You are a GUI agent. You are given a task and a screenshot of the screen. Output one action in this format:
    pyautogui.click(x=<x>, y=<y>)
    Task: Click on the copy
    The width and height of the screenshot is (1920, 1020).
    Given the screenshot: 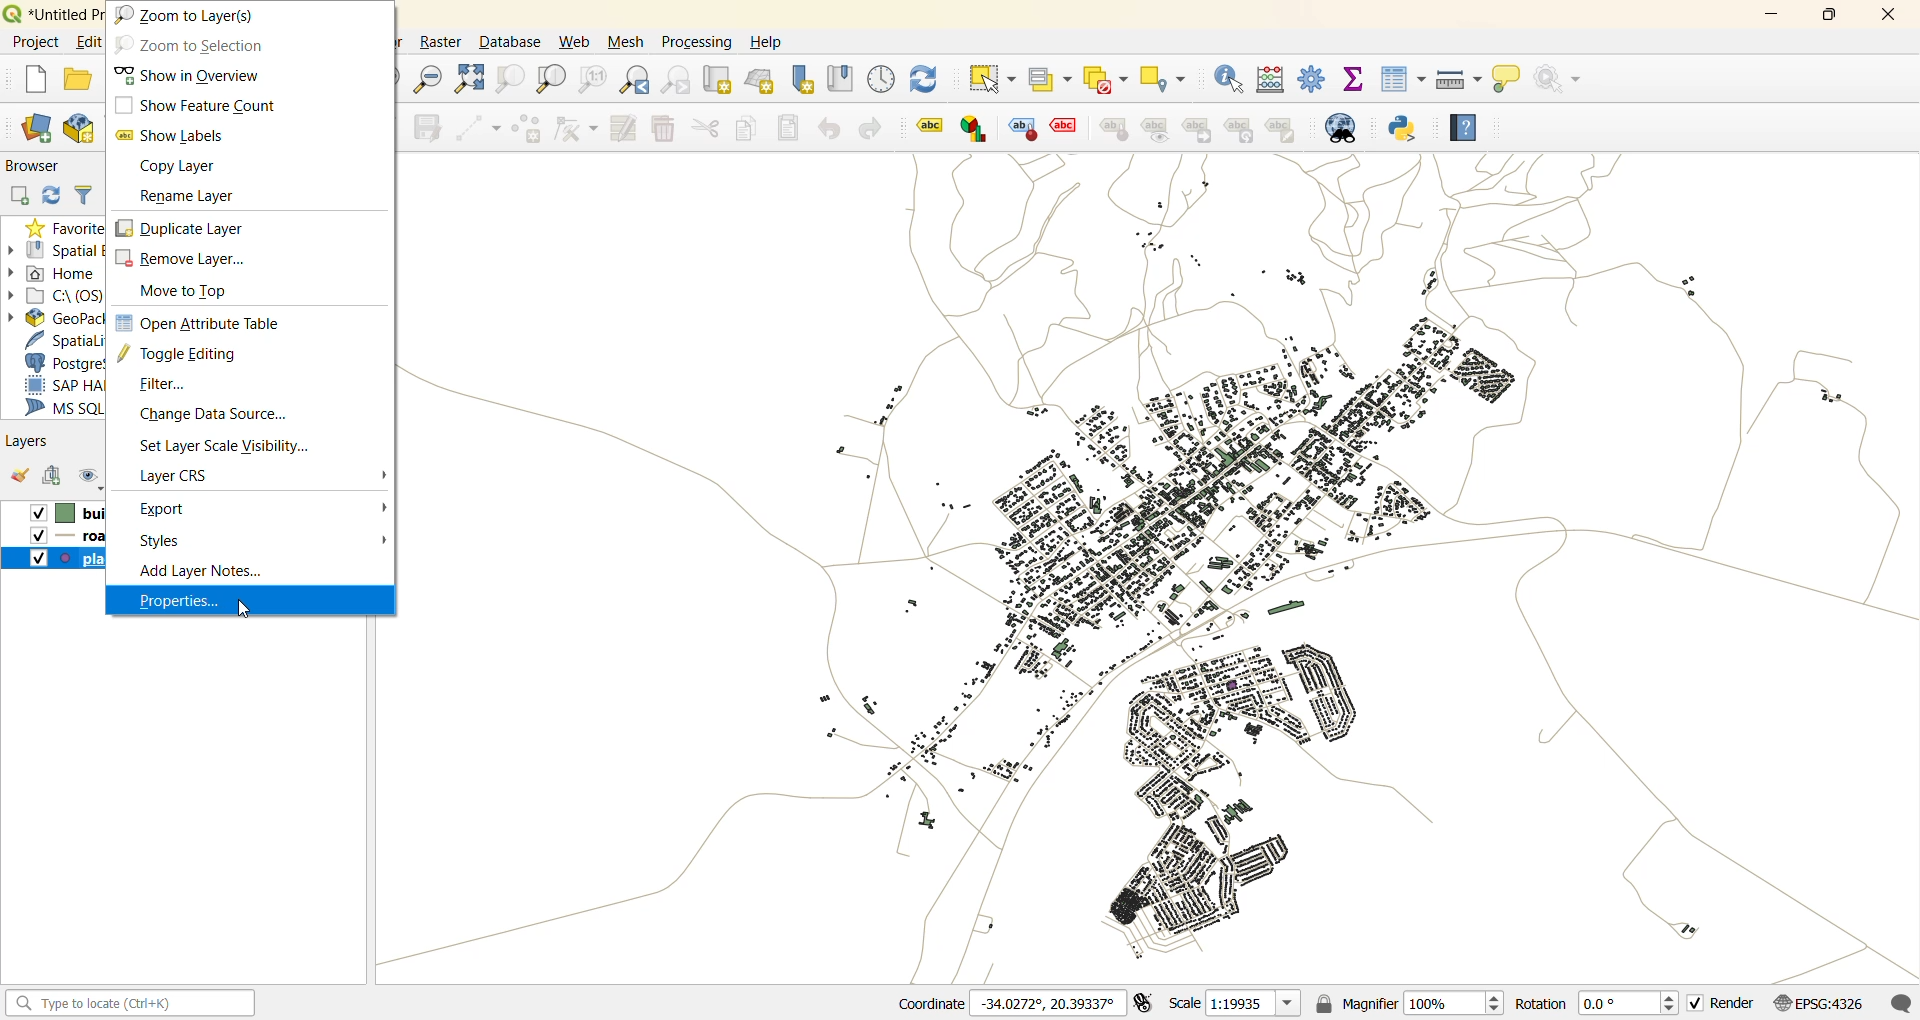 What is the action you would take?
    pyautogui.click(x=750, y=129)
    